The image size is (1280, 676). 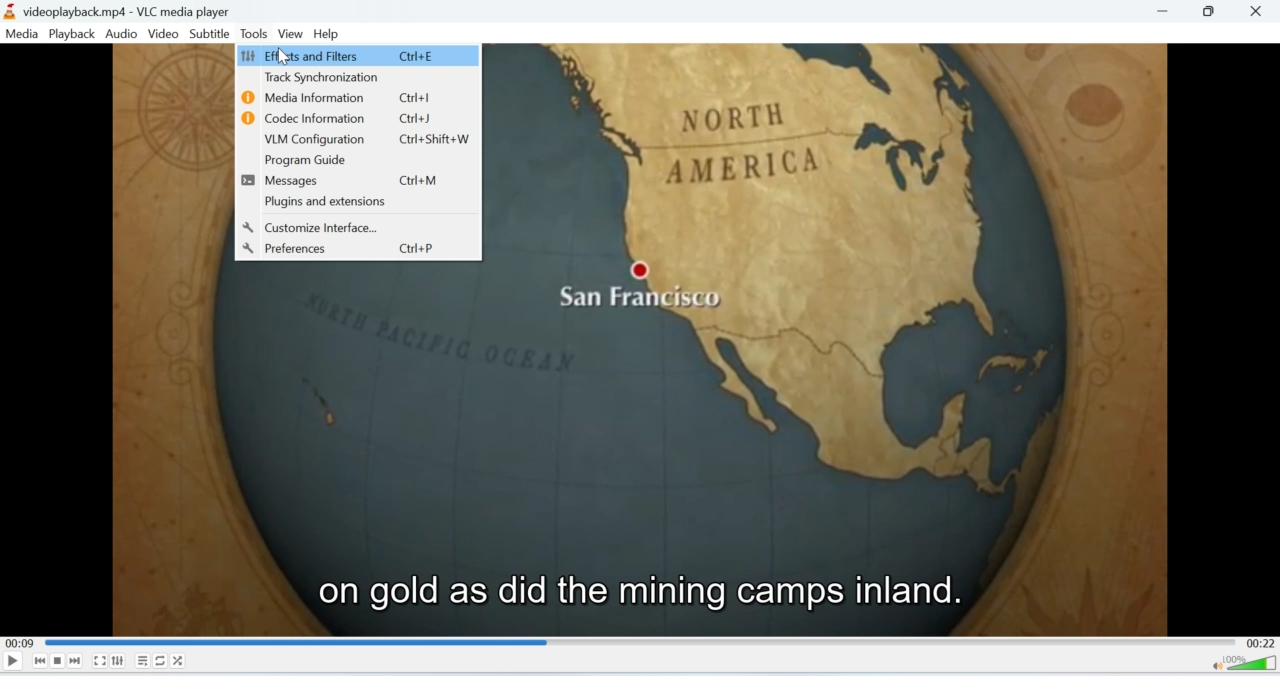 What do you see at coordinates (161, 660) in the screenshot?
I see `Loop` at bounding box center [161, 660].